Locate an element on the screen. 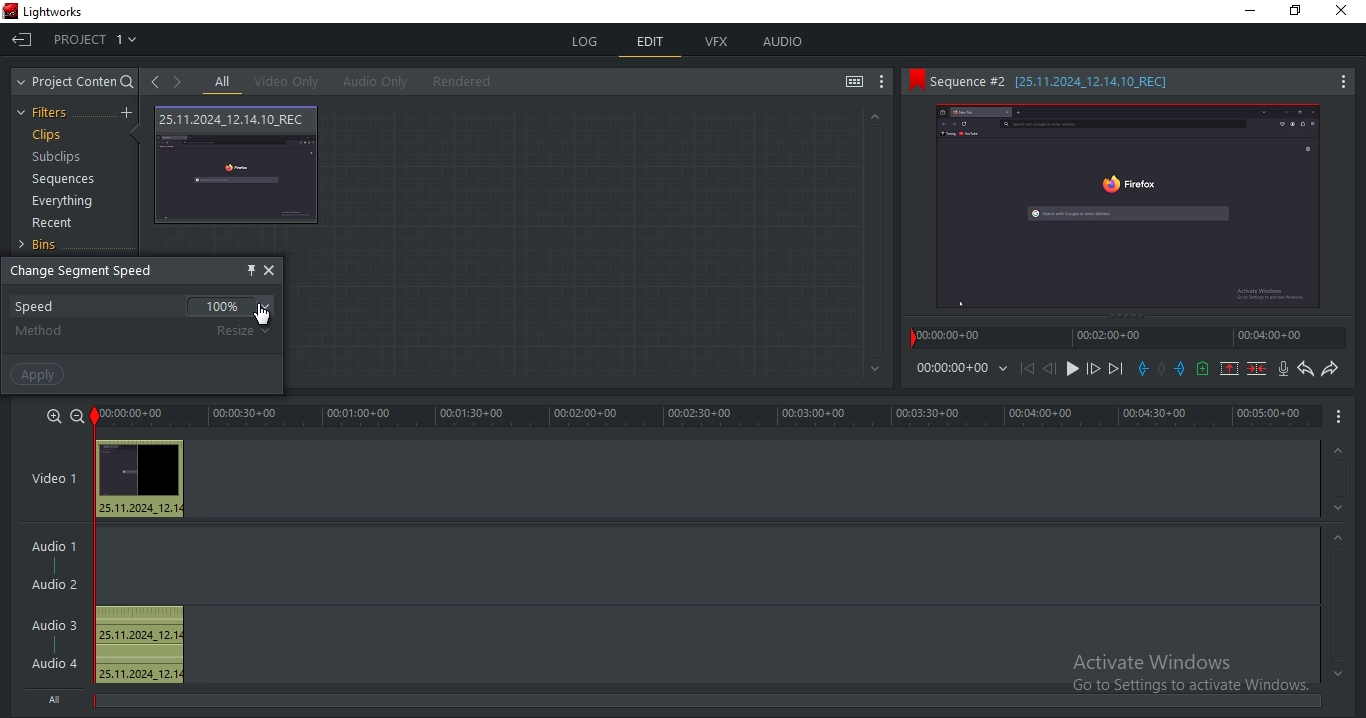  add a out mark is located at coordinates (1180, 368).